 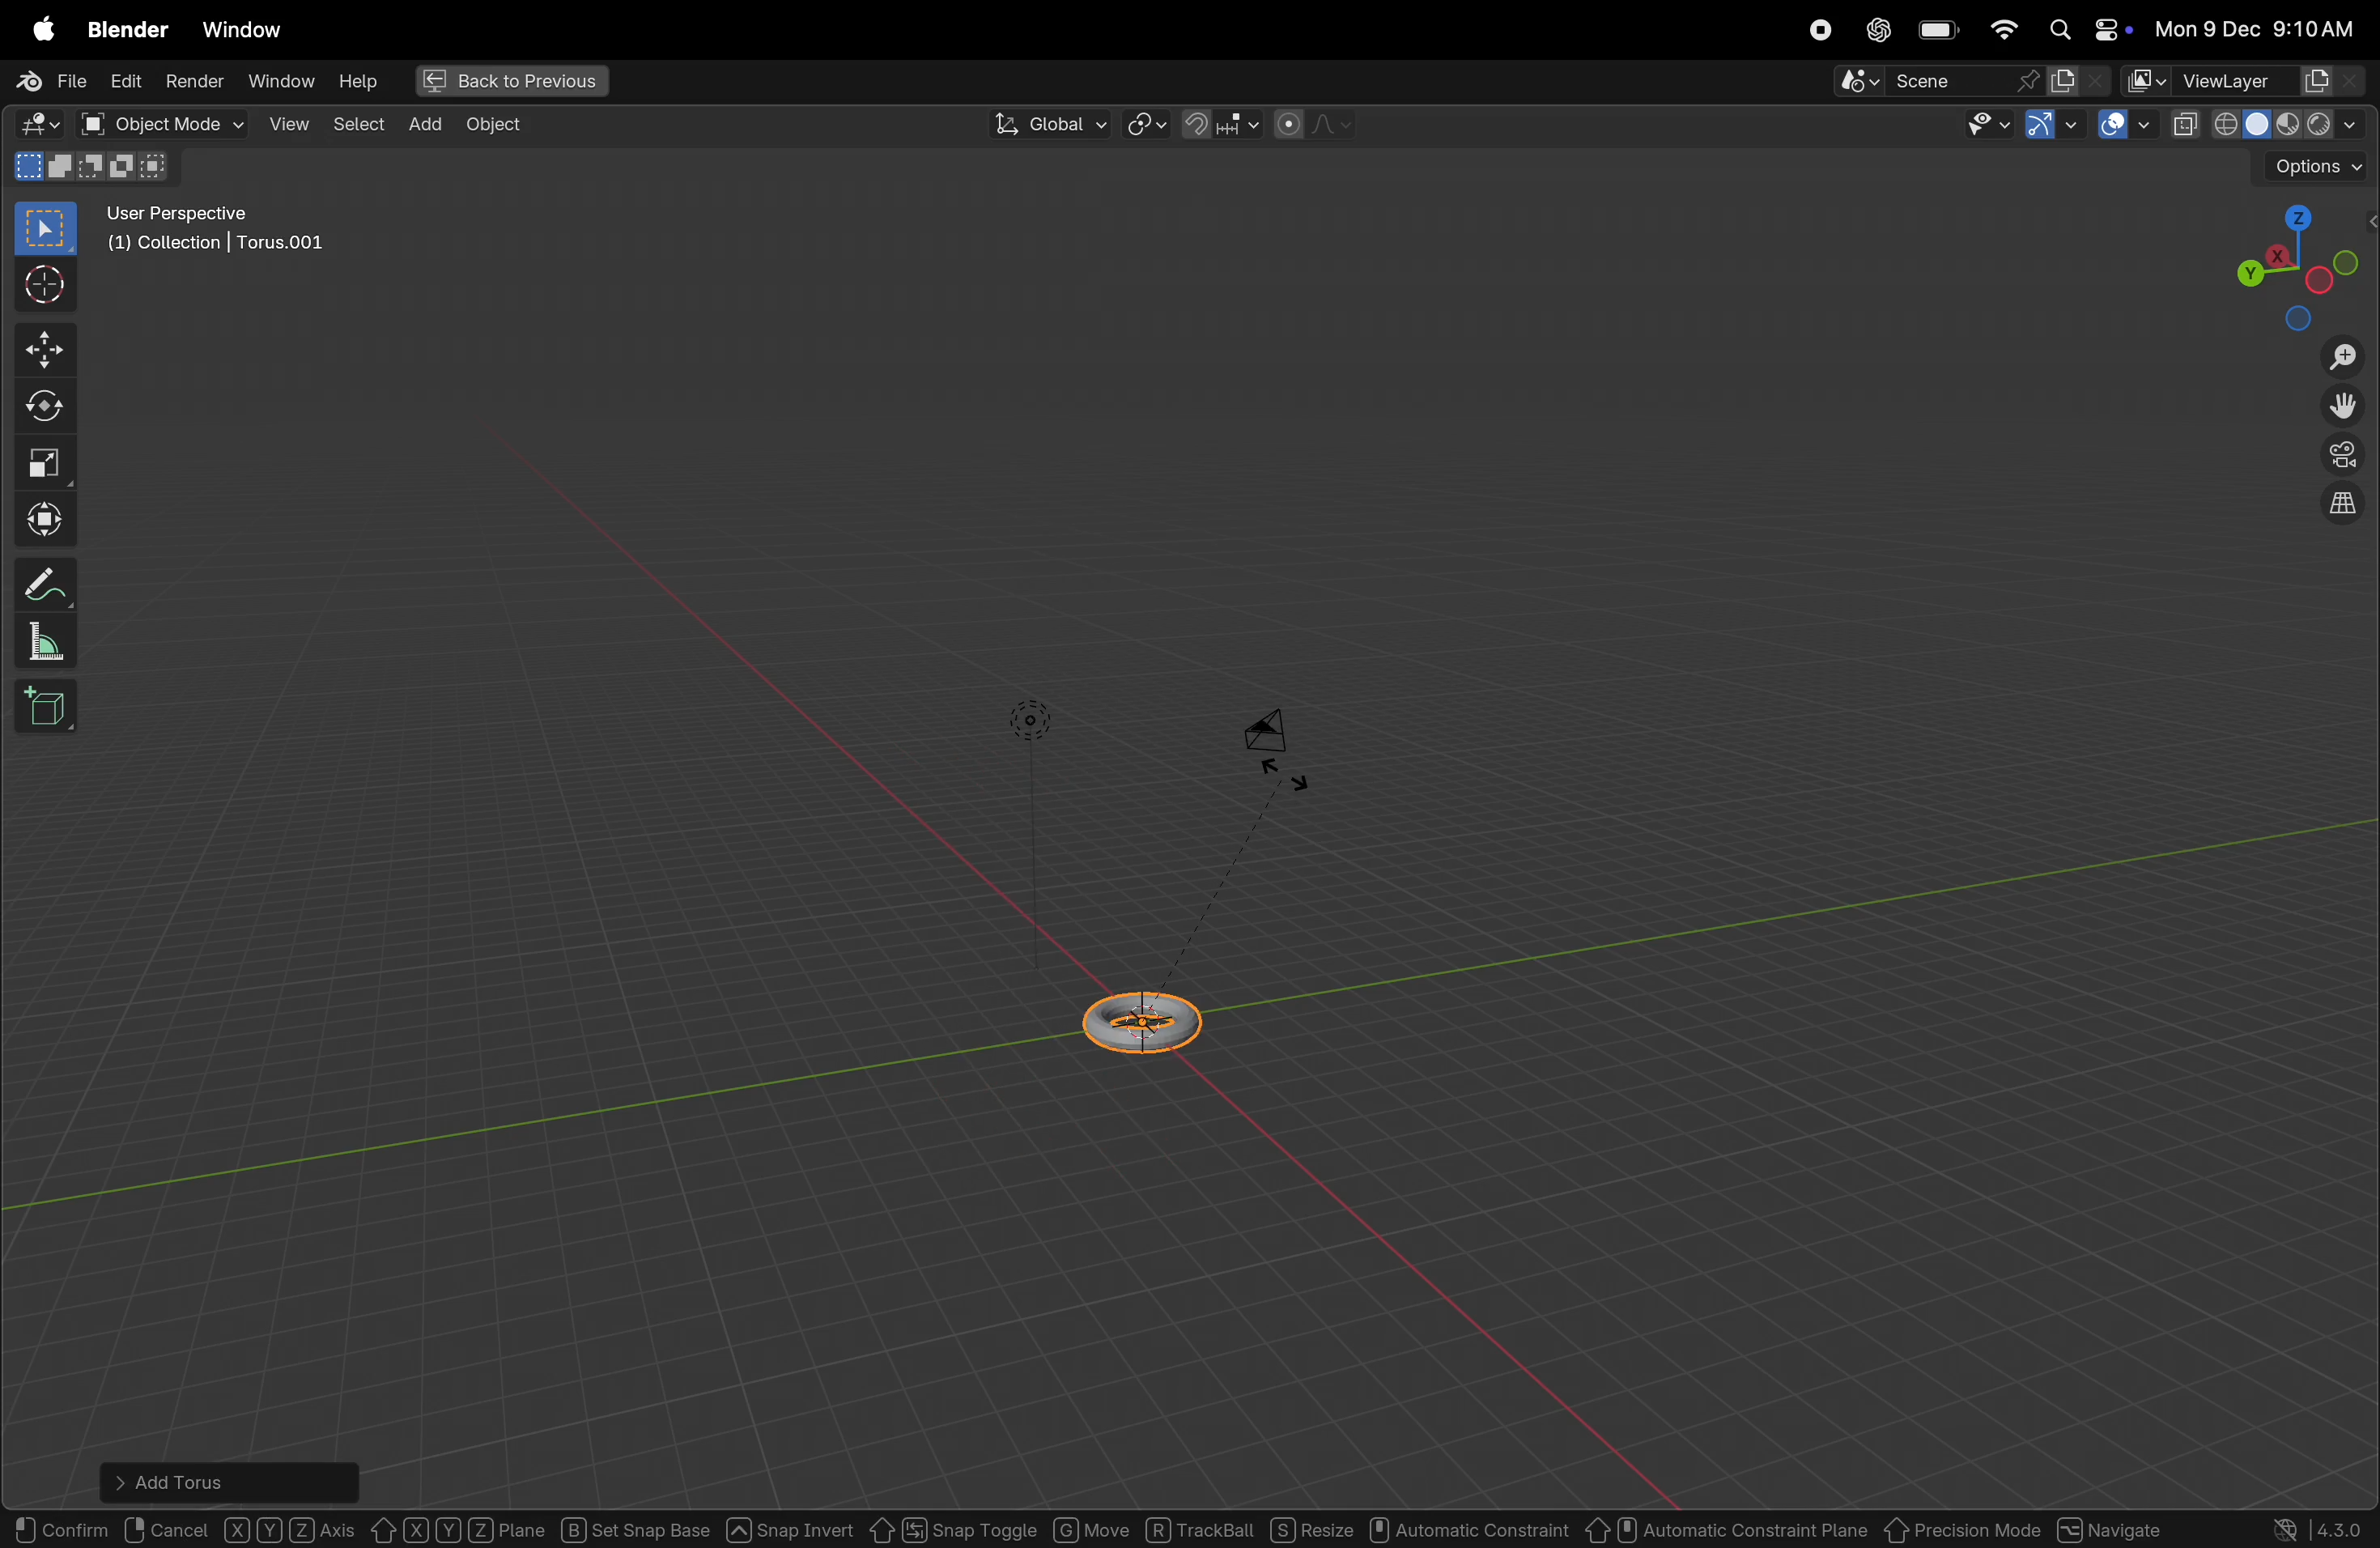 I want to click on ransformpviot point, so click(x=1147, y=123).